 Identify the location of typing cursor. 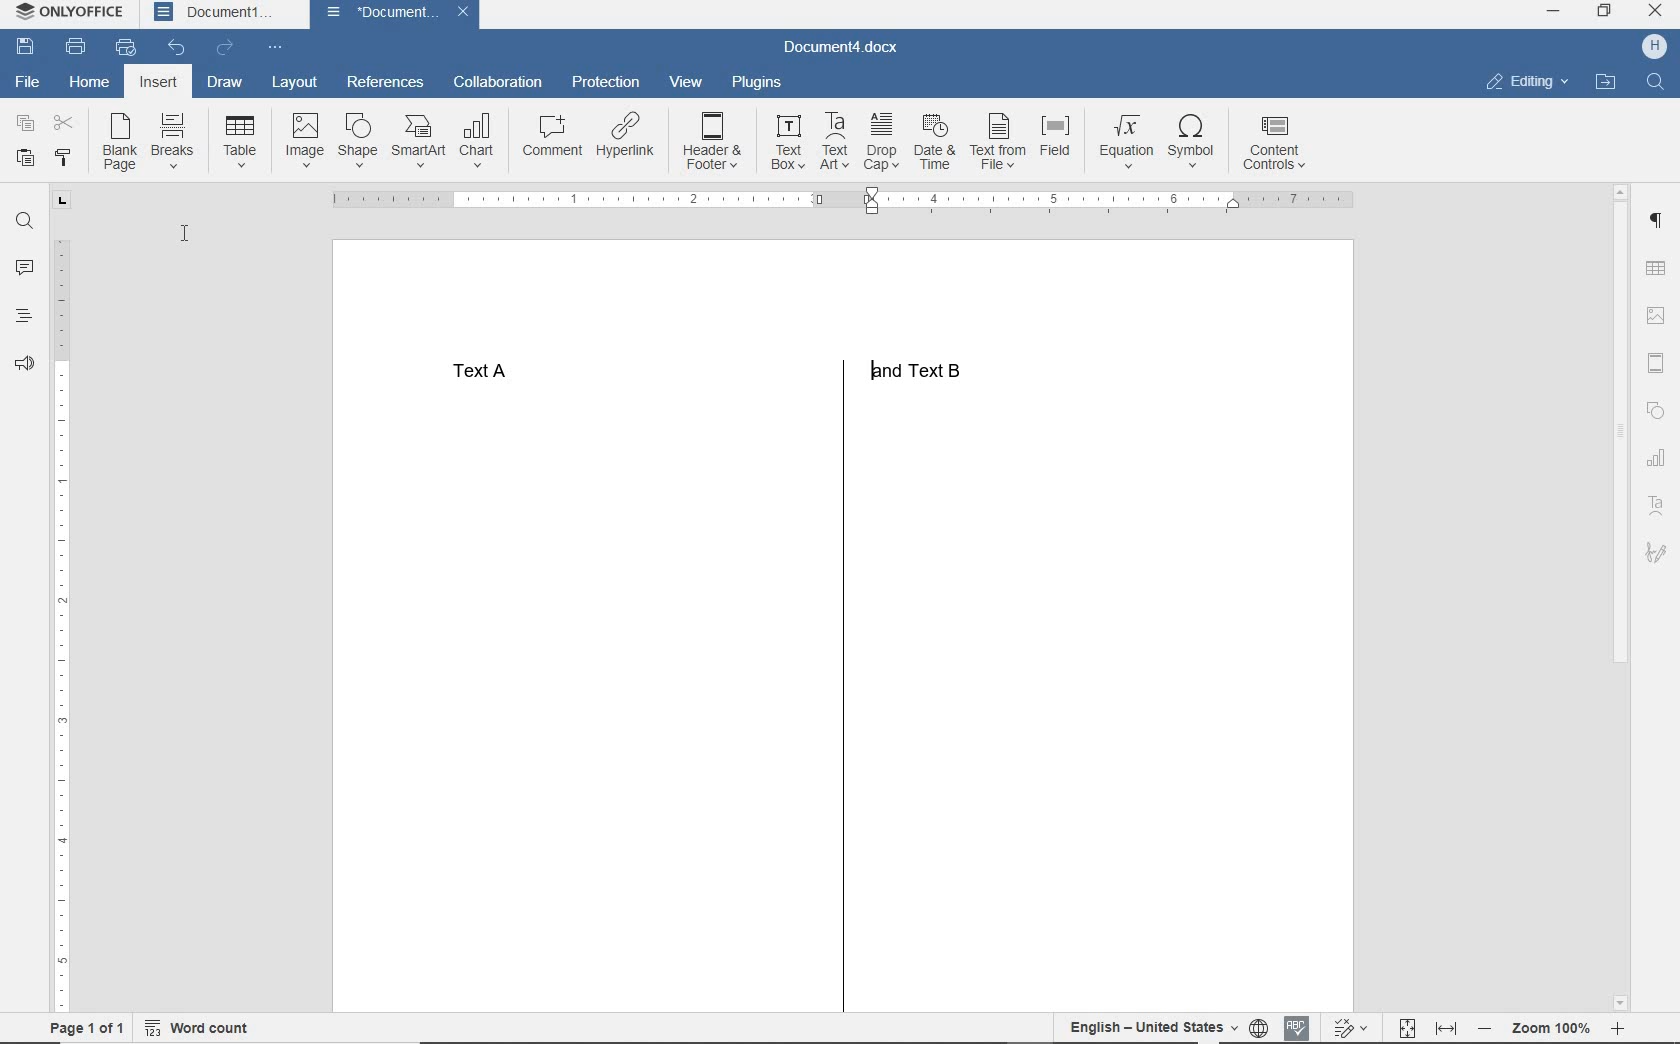
(870, 351).